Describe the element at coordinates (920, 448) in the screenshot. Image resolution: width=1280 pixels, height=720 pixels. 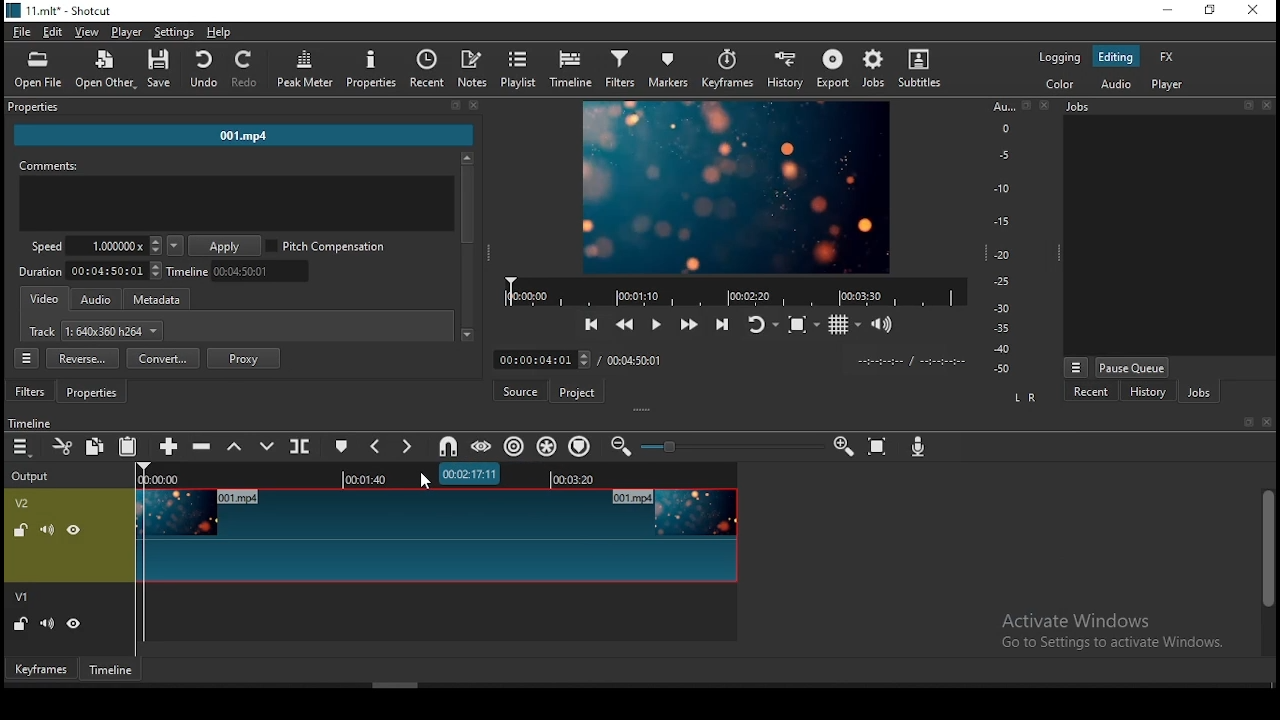
I see `record audio` at that location.